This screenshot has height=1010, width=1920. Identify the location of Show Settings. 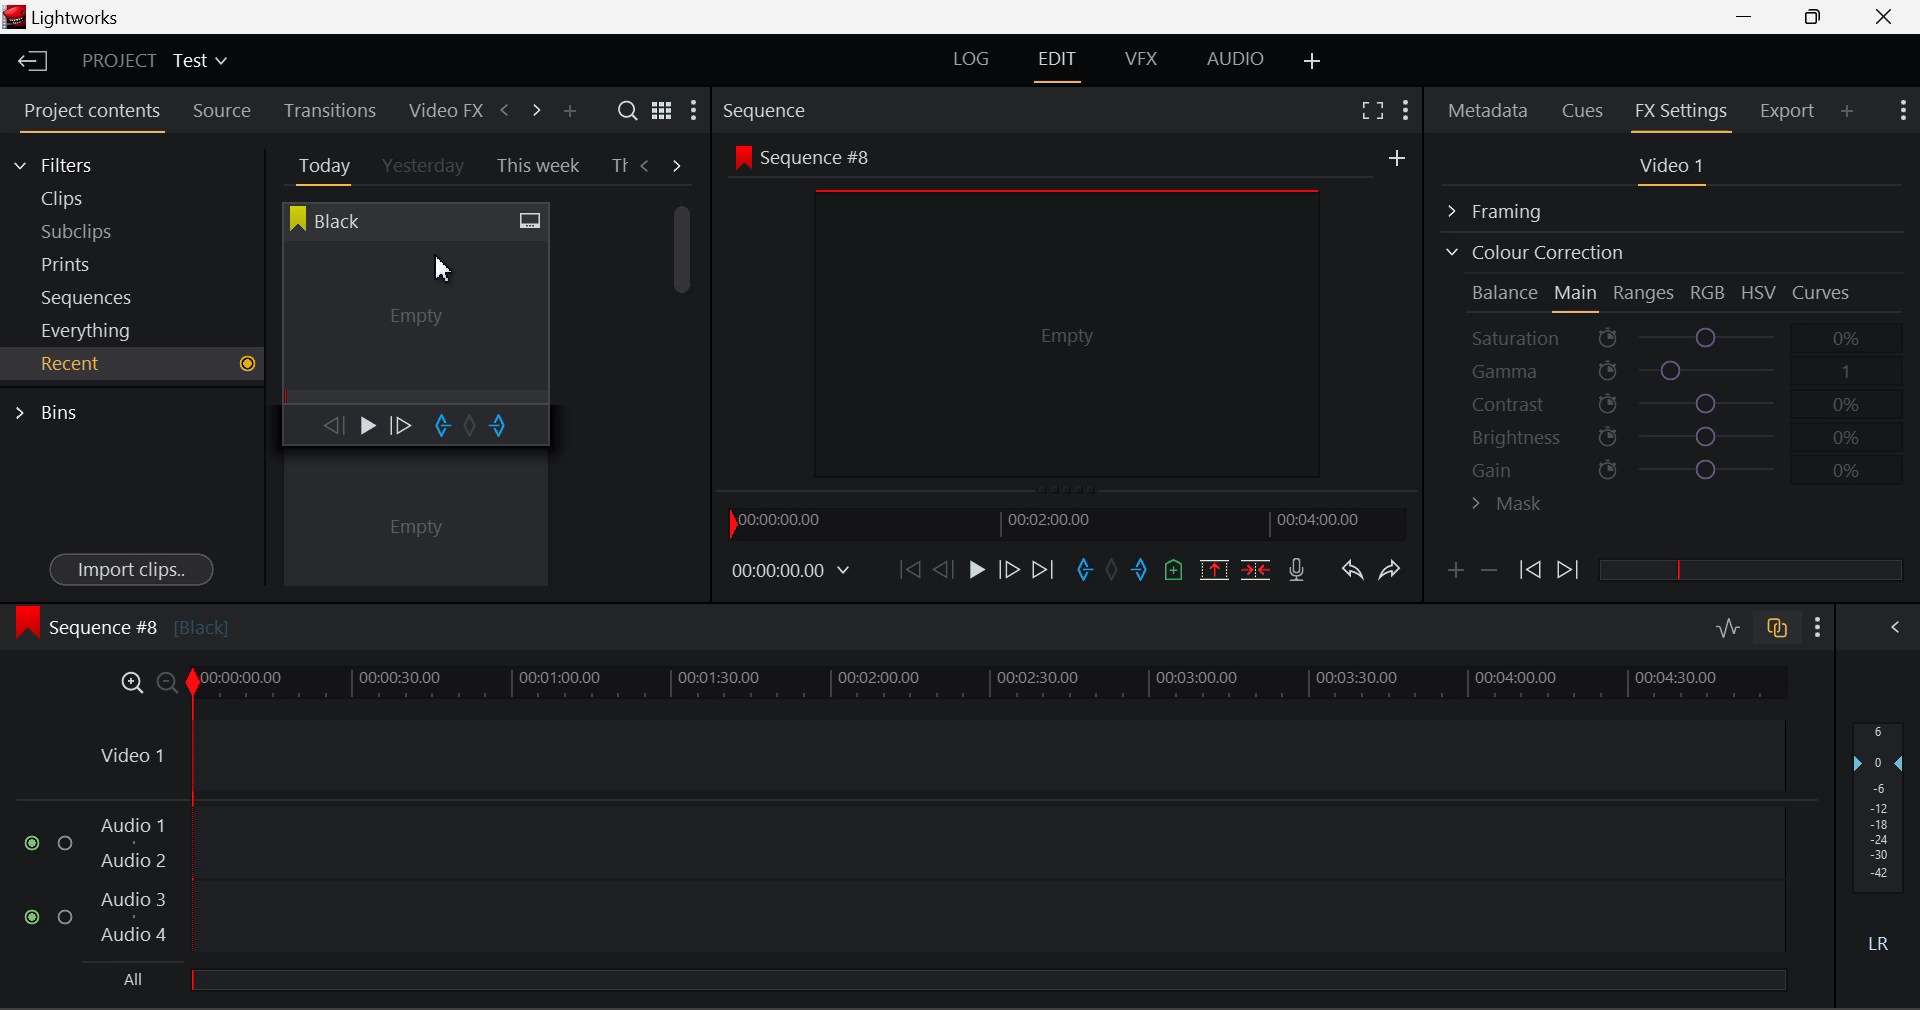
(1404, 107).